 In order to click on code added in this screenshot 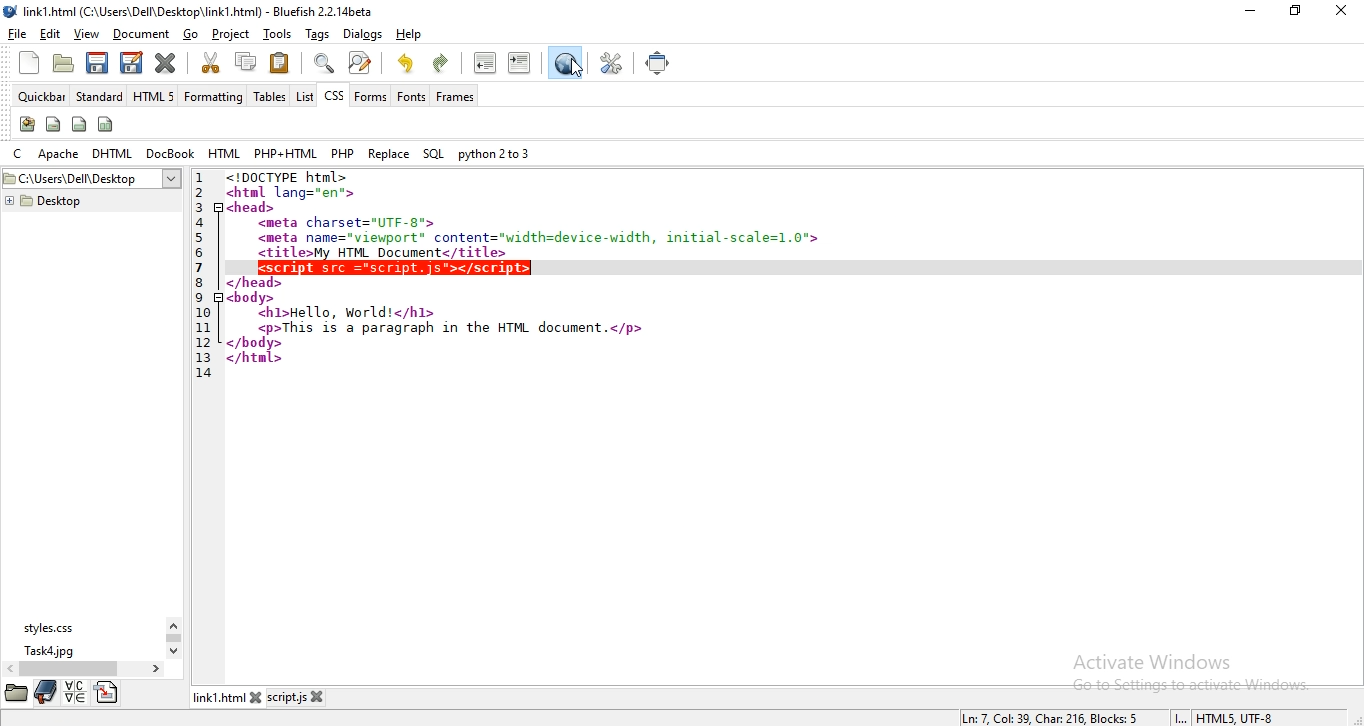, I will do `click(397, 267)`.